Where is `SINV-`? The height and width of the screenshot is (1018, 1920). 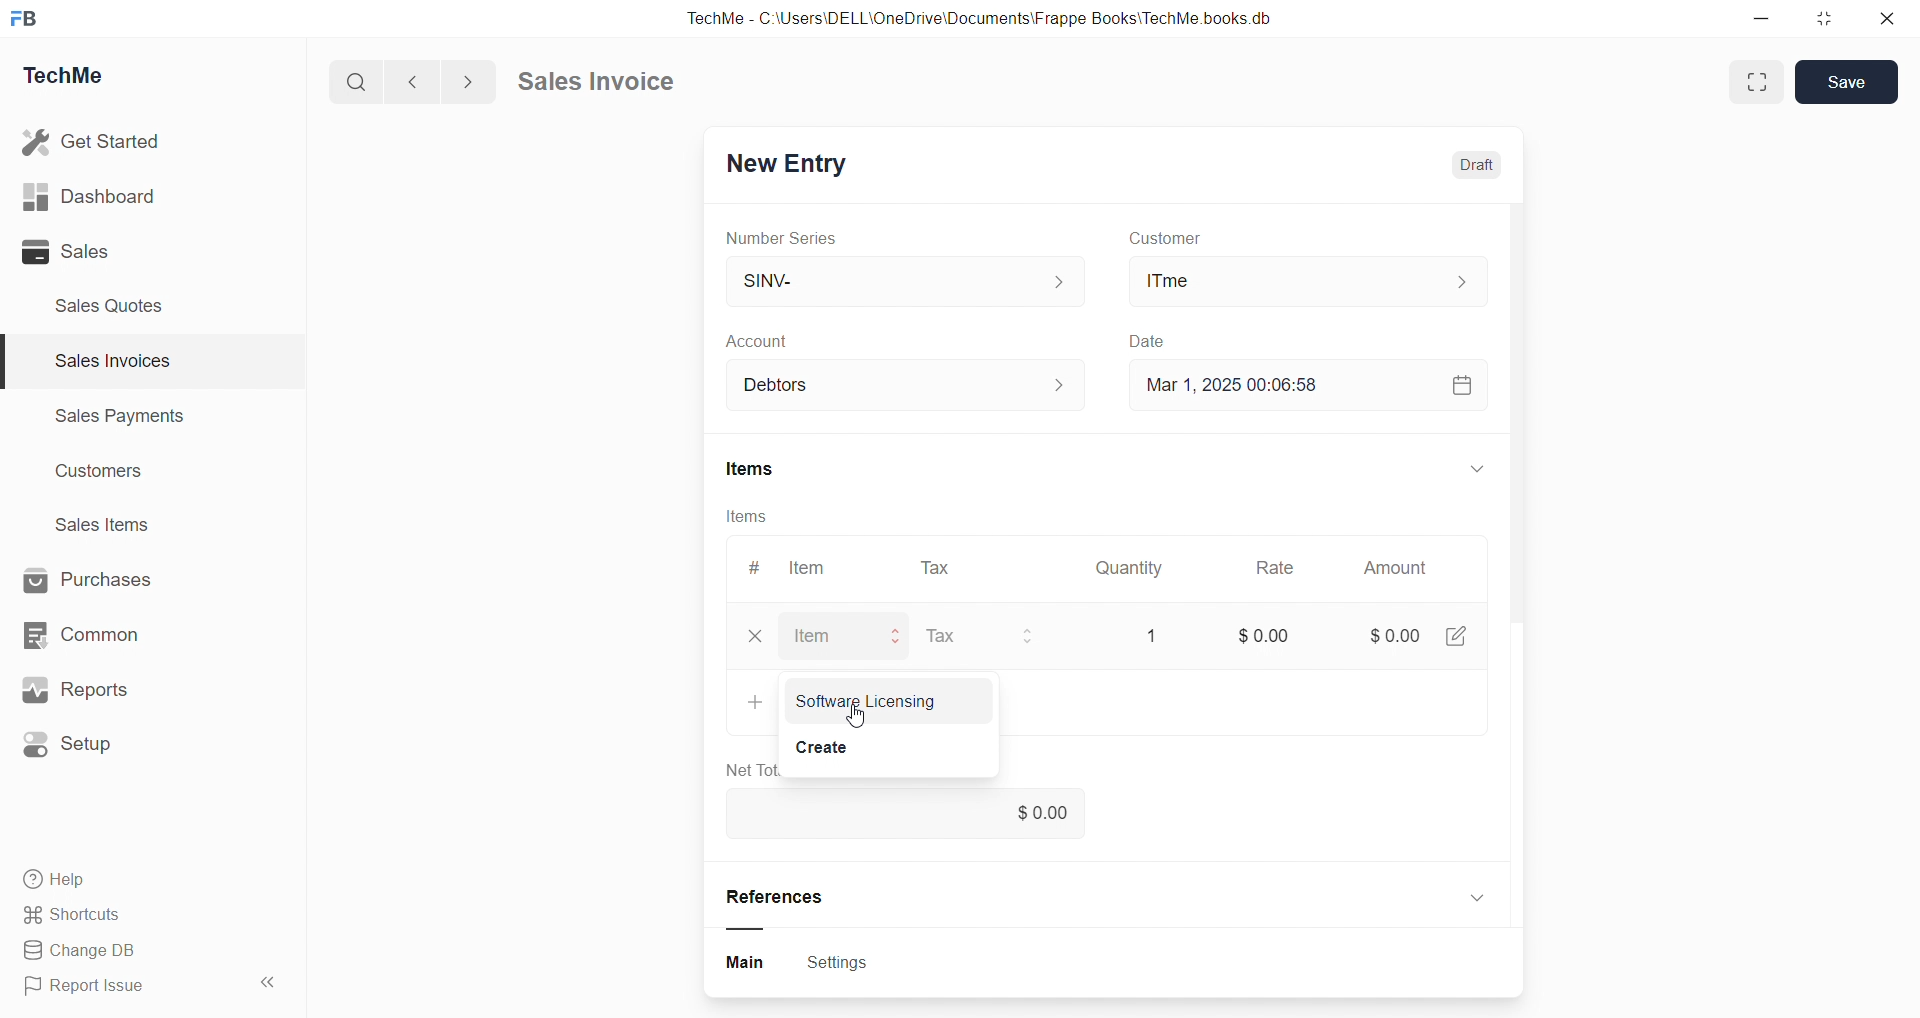 SINV- is located at coordinates (881, 280).